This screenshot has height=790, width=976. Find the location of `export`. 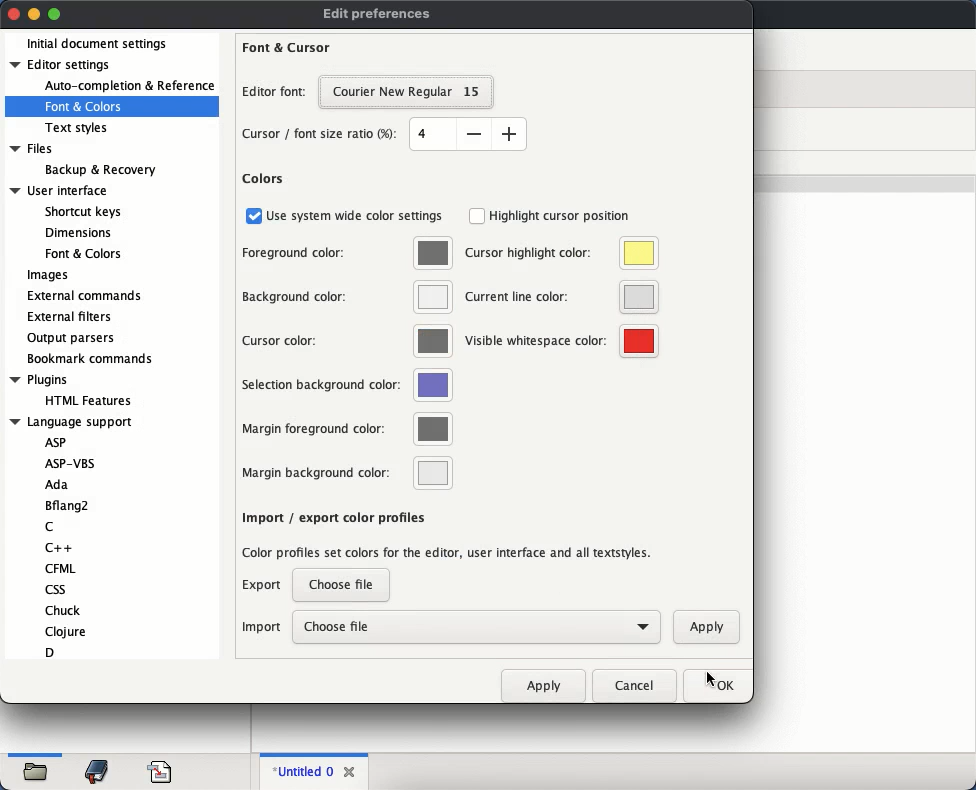

export is located at coordinates (263, 586).